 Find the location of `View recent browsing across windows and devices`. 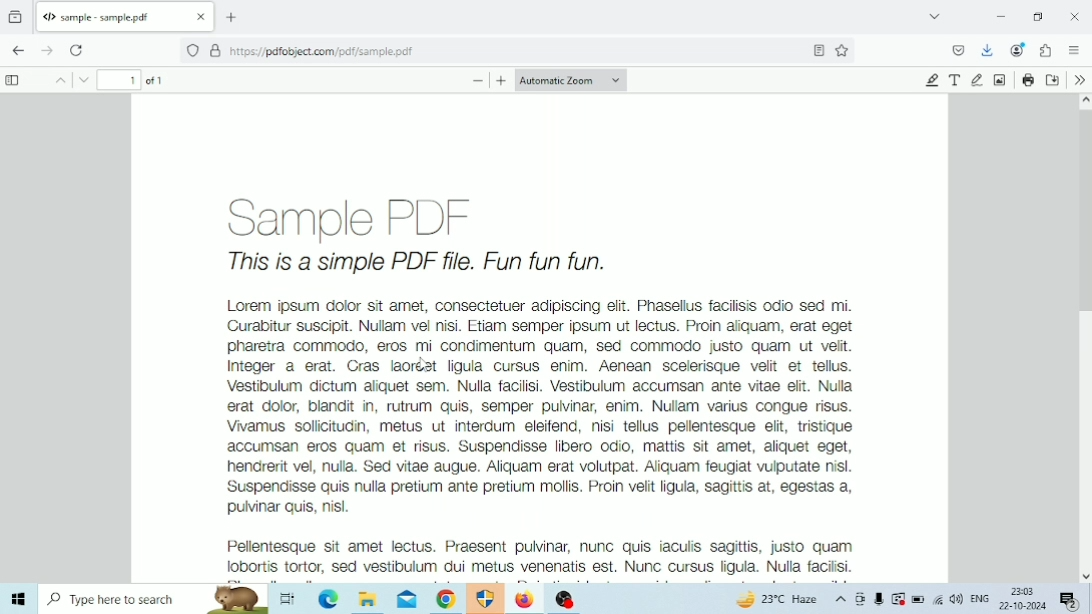

View recent browsing across windows and devices is located at coordinates (15, 18).